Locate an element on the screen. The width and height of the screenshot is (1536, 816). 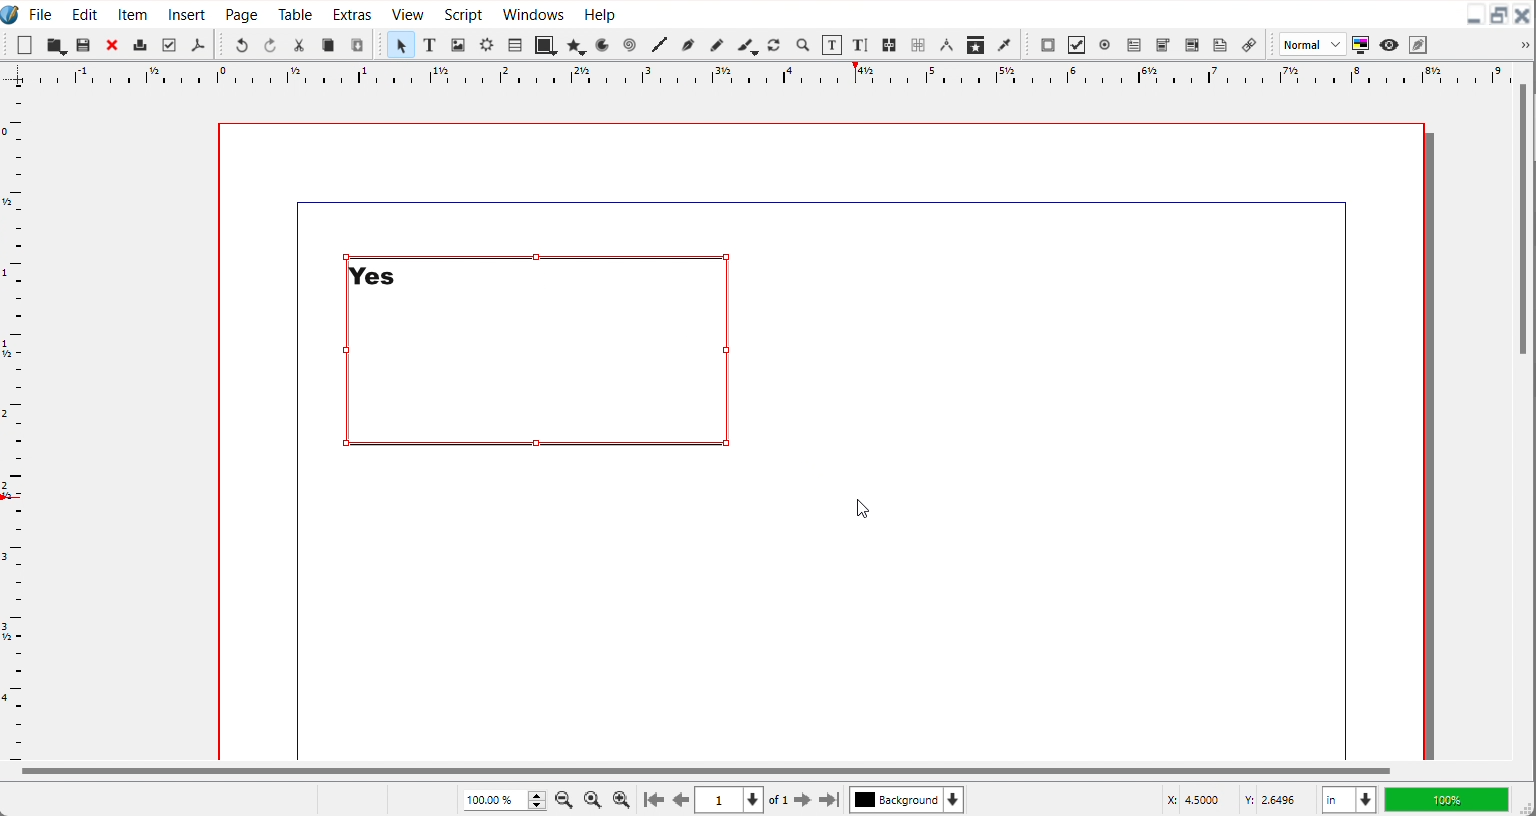
Select current layer is located at coordinates (907, 799).